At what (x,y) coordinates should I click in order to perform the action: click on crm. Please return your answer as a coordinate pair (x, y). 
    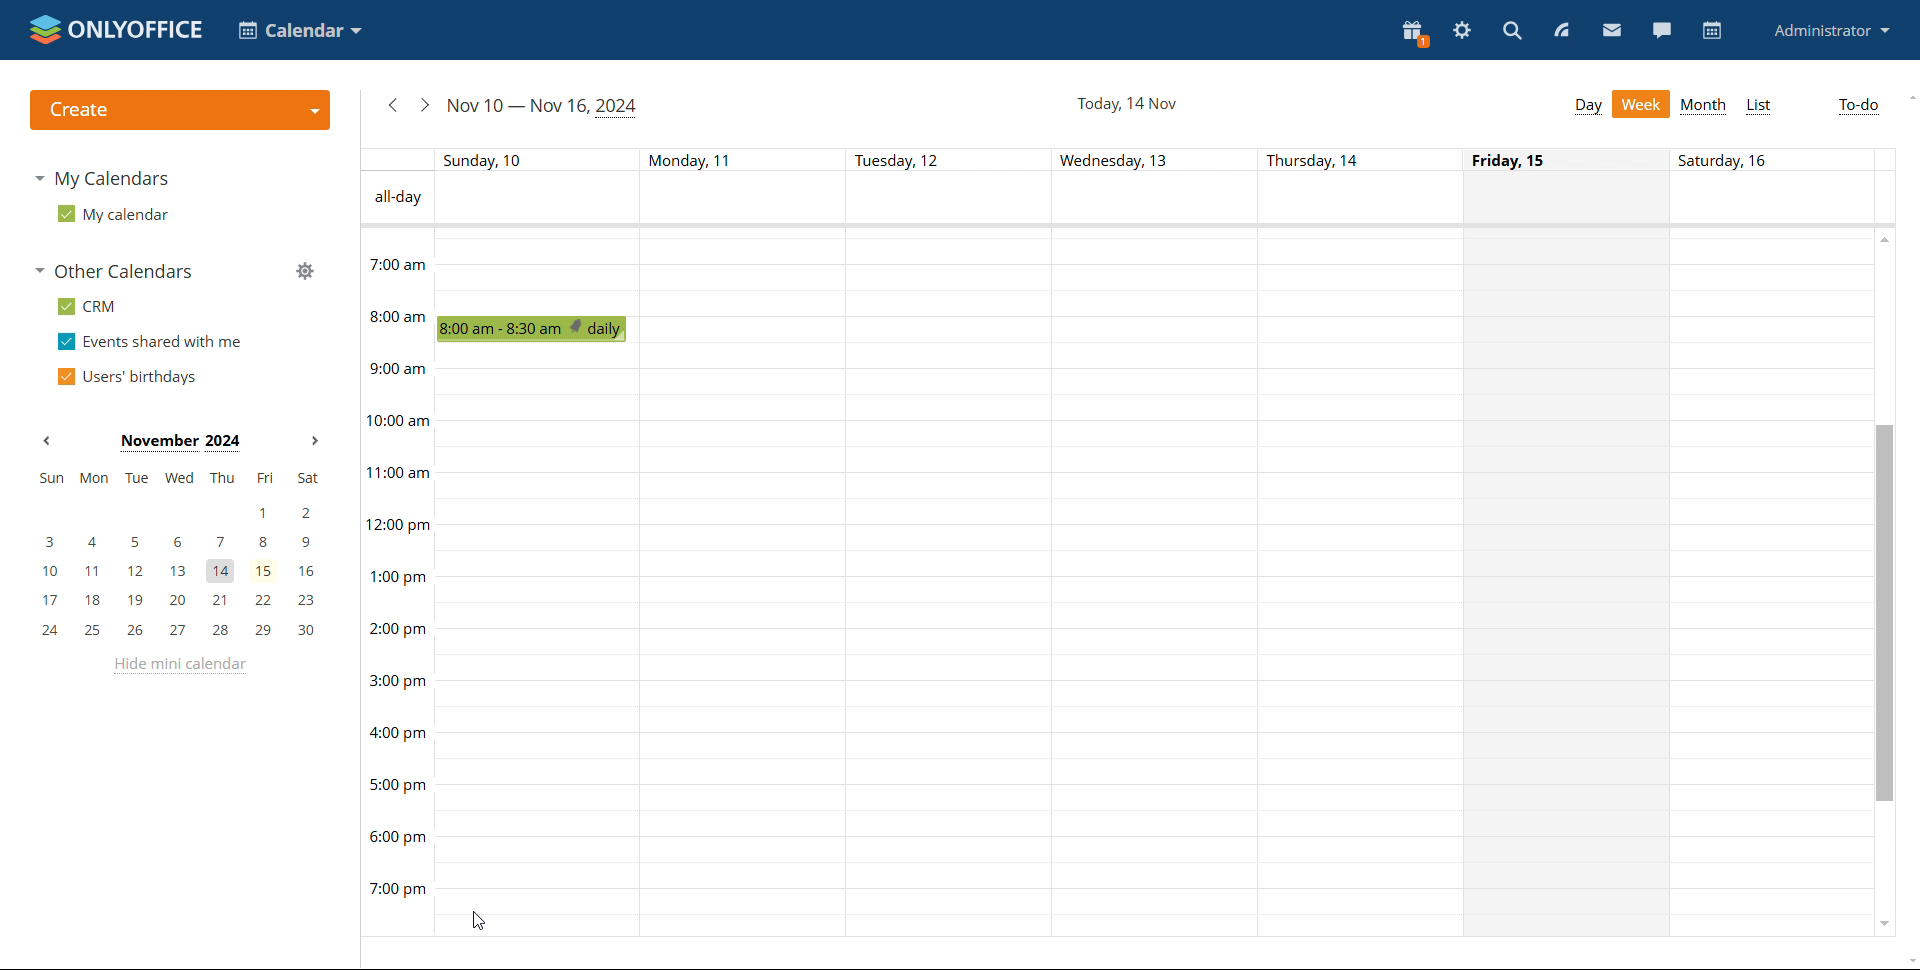
    Looking at the image, I should click on (86, 306).